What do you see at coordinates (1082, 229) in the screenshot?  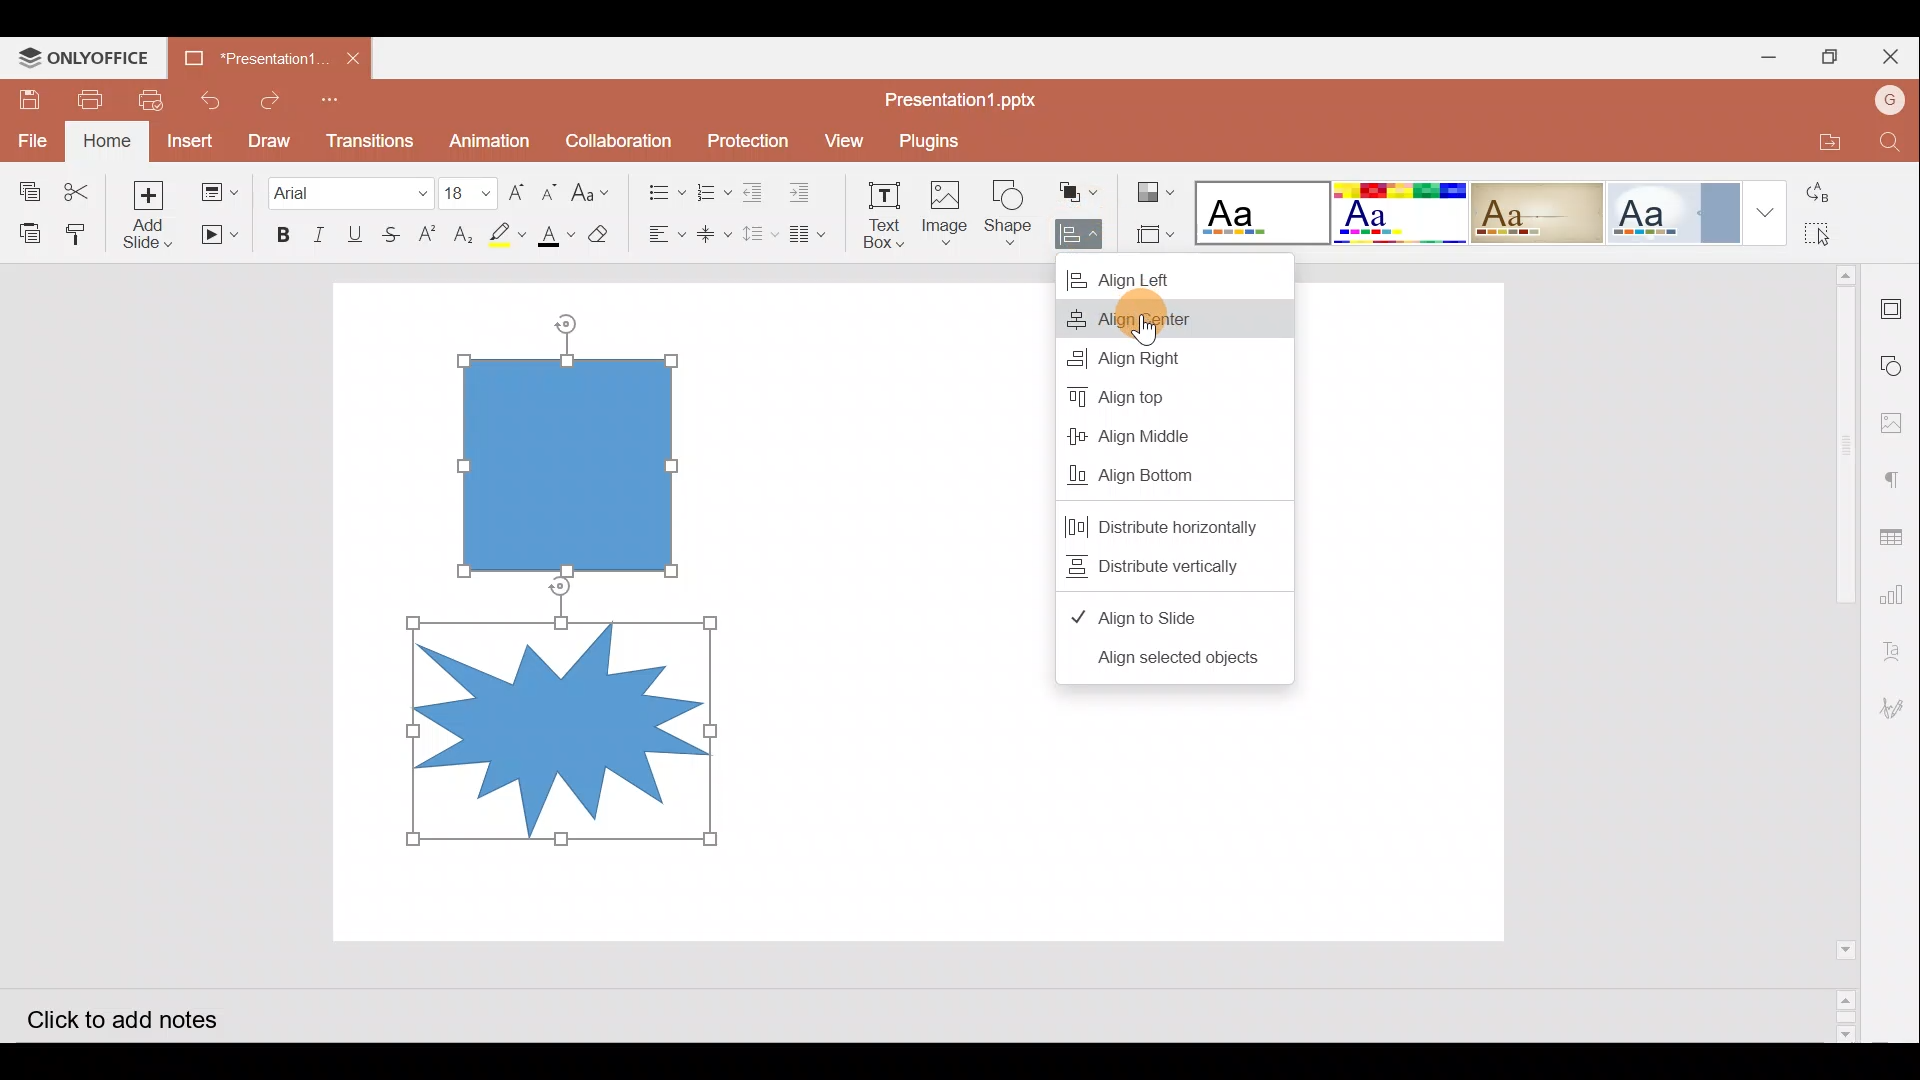 I see `Align shape` at bounding box center [1082, 229].